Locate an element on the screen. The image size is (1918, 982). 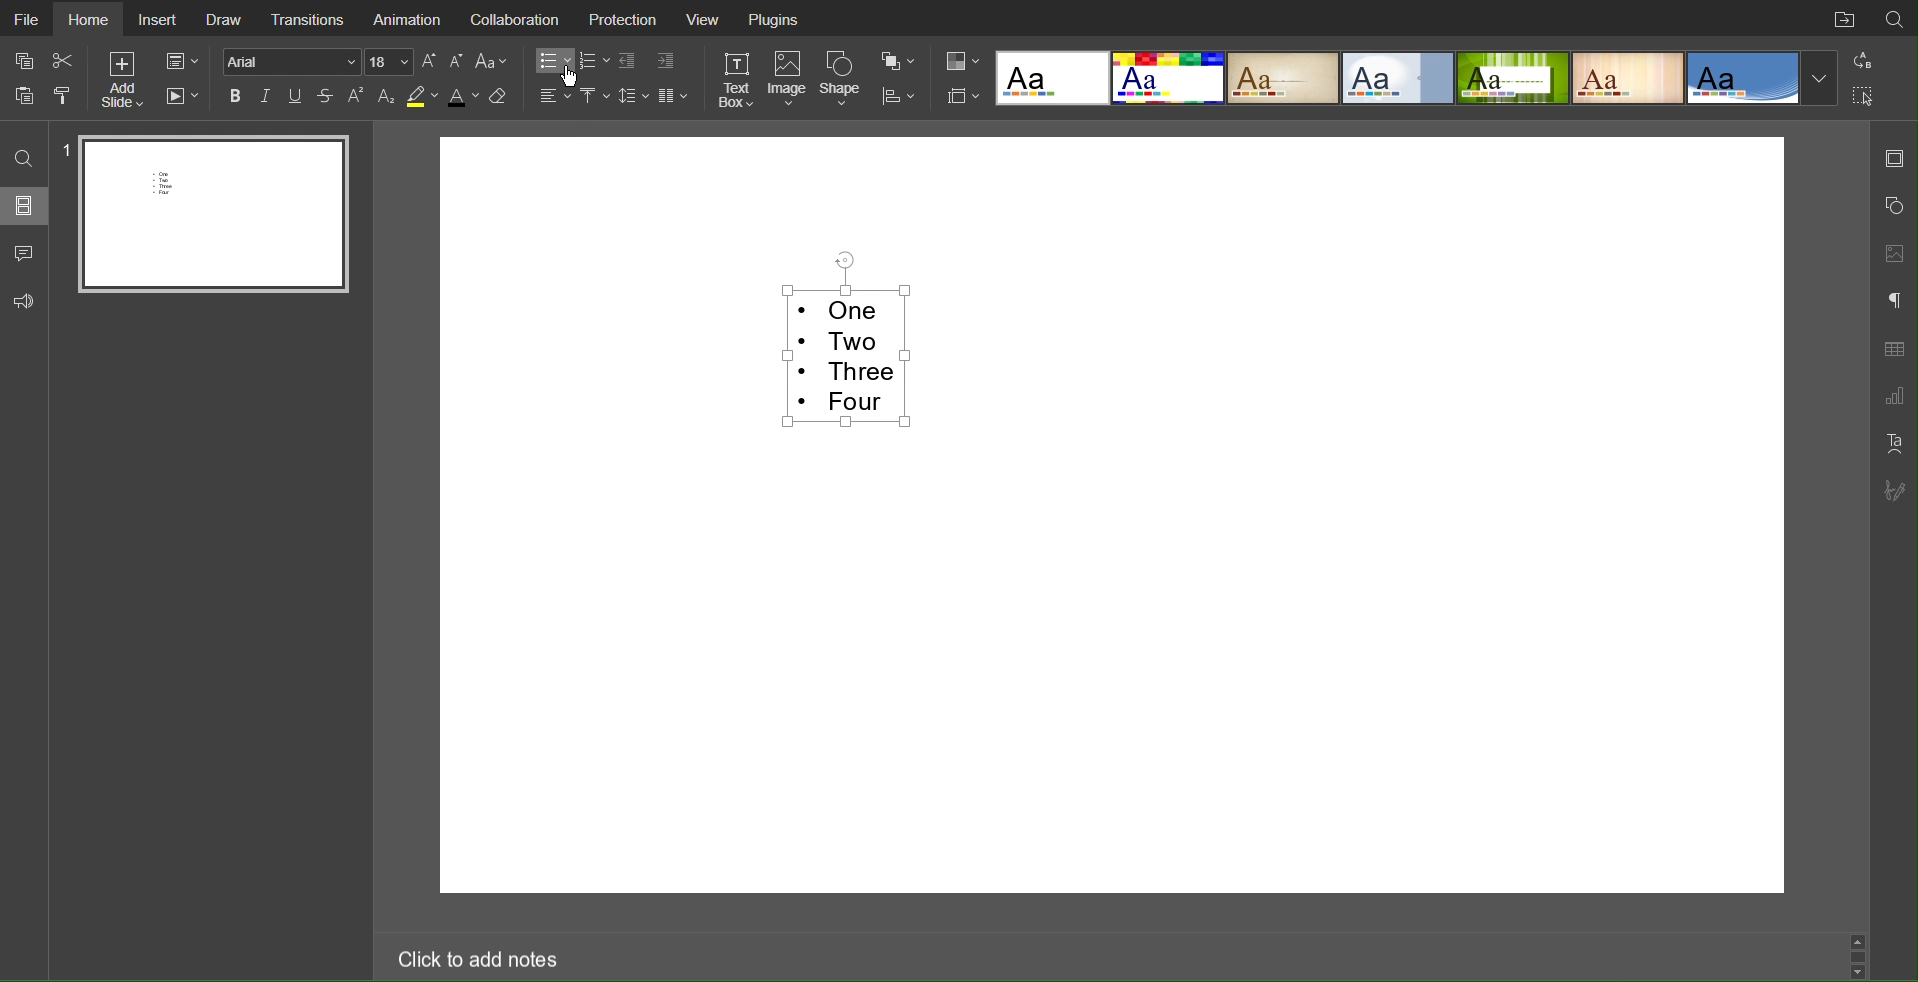
Paragraph Settings is located at coordinates (1893, 300).